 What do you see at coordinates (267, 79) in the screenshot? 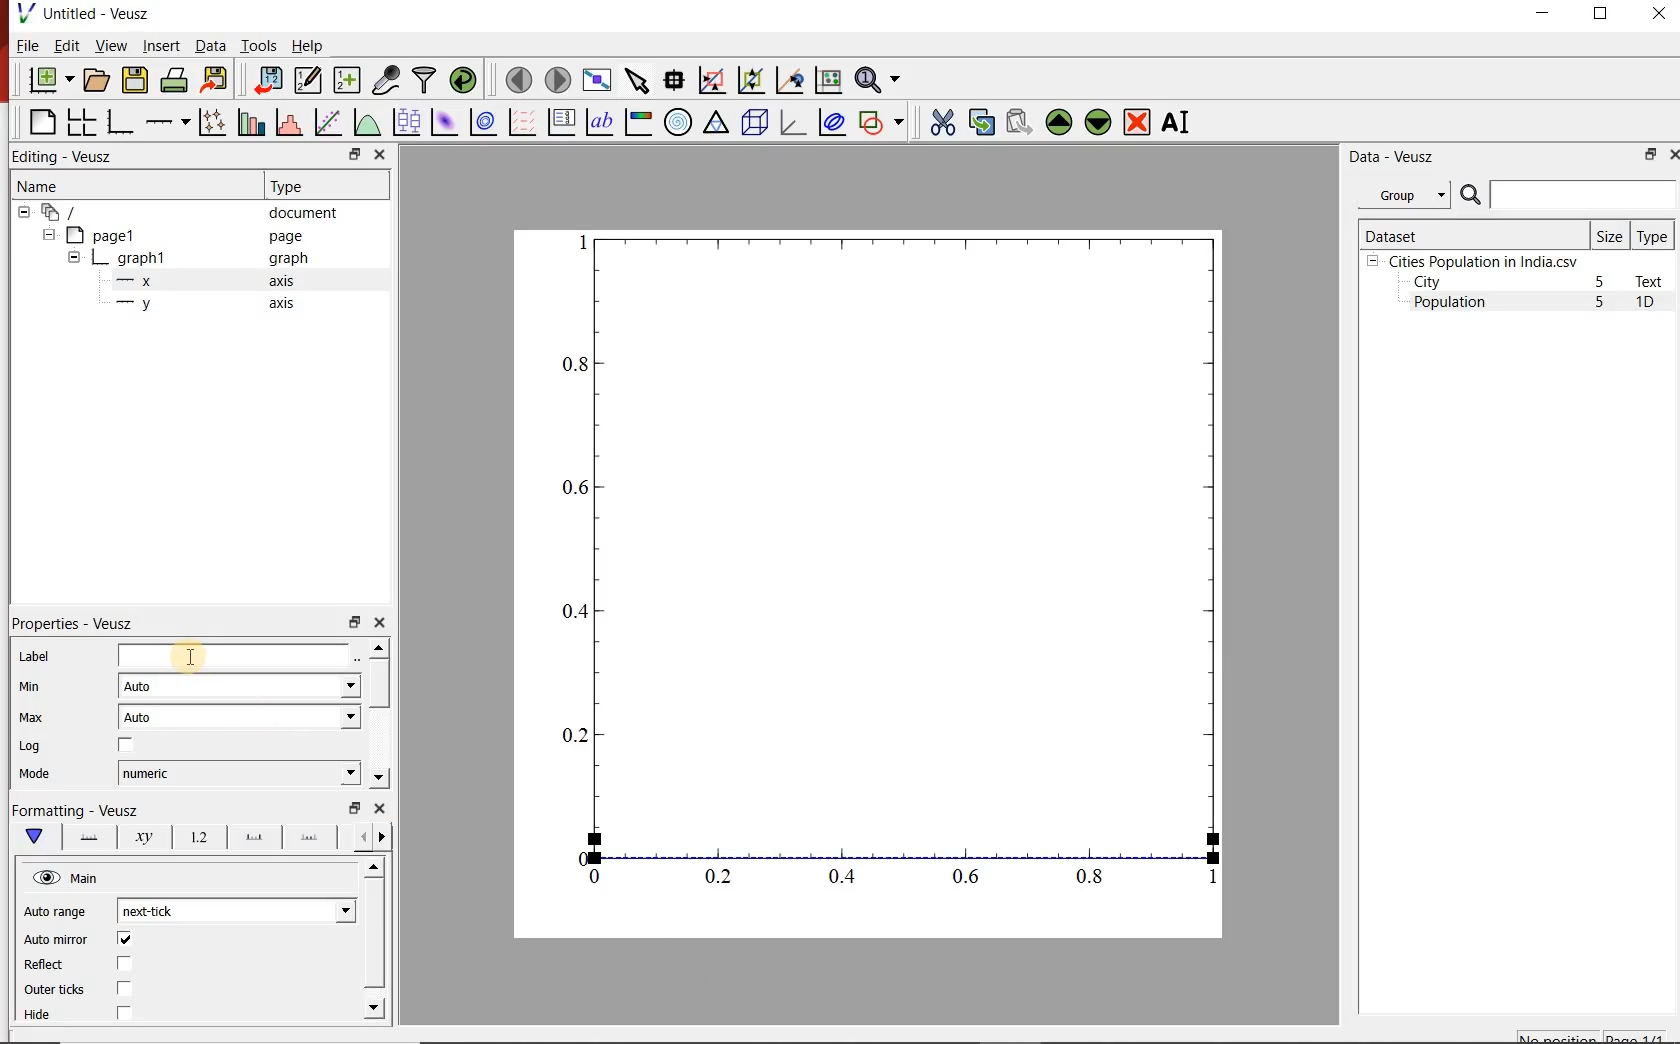
I see `import data into Veusz` at bounding box center [267, 79].